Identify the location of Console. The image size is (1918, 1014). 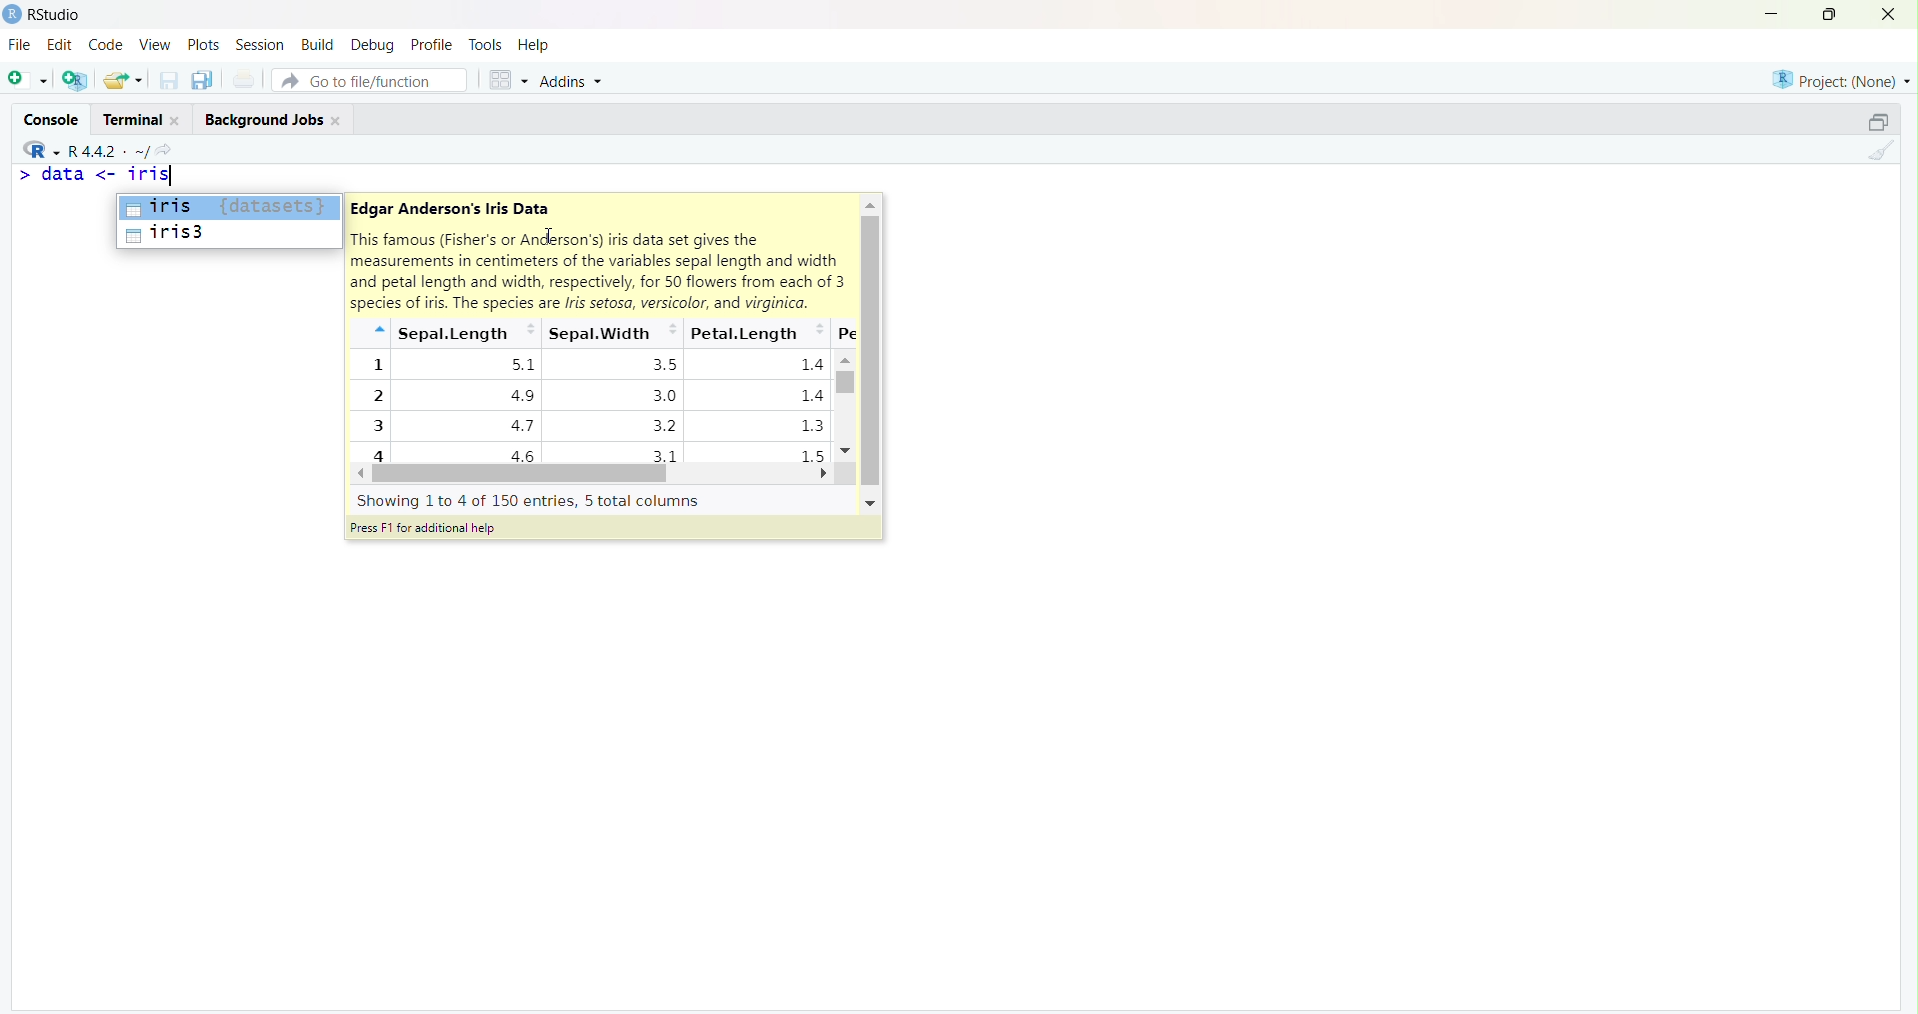
(54, 115).